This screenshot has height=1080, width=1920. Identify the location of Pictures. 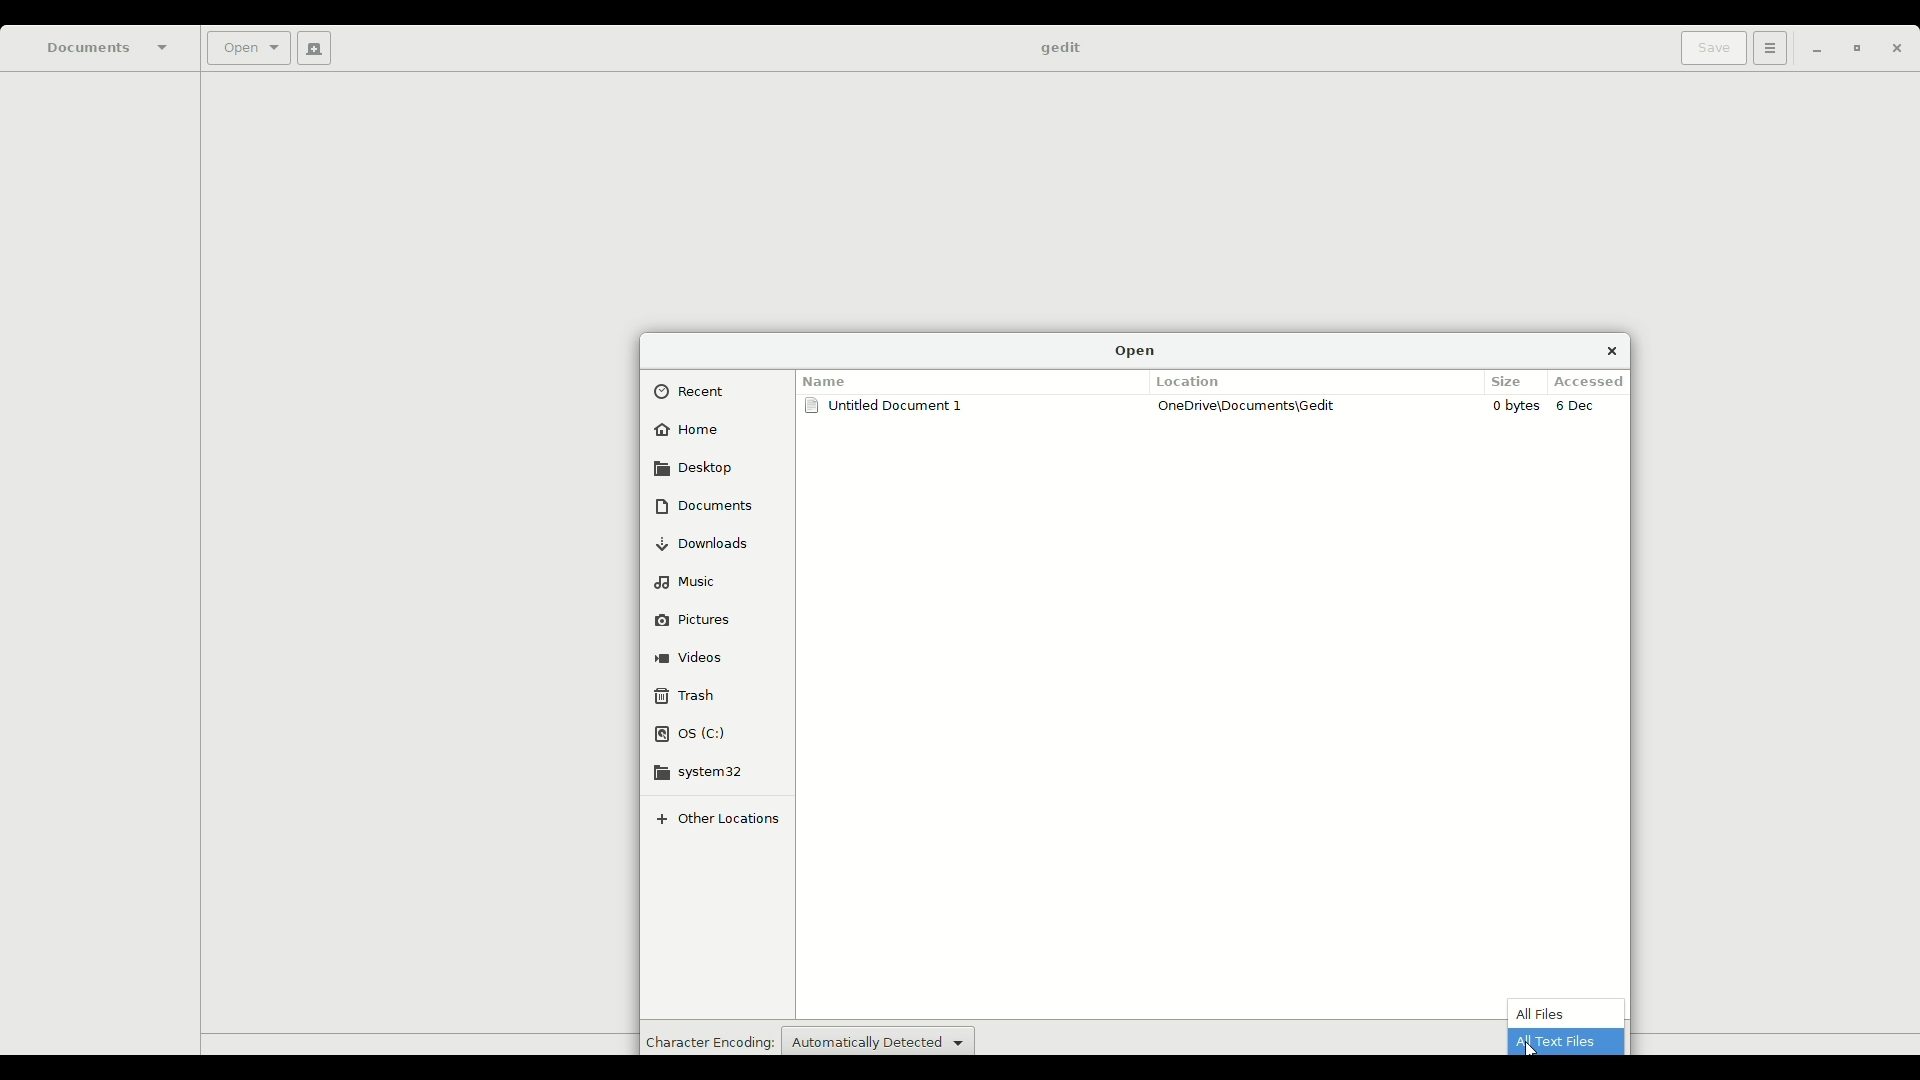
(705, 617).